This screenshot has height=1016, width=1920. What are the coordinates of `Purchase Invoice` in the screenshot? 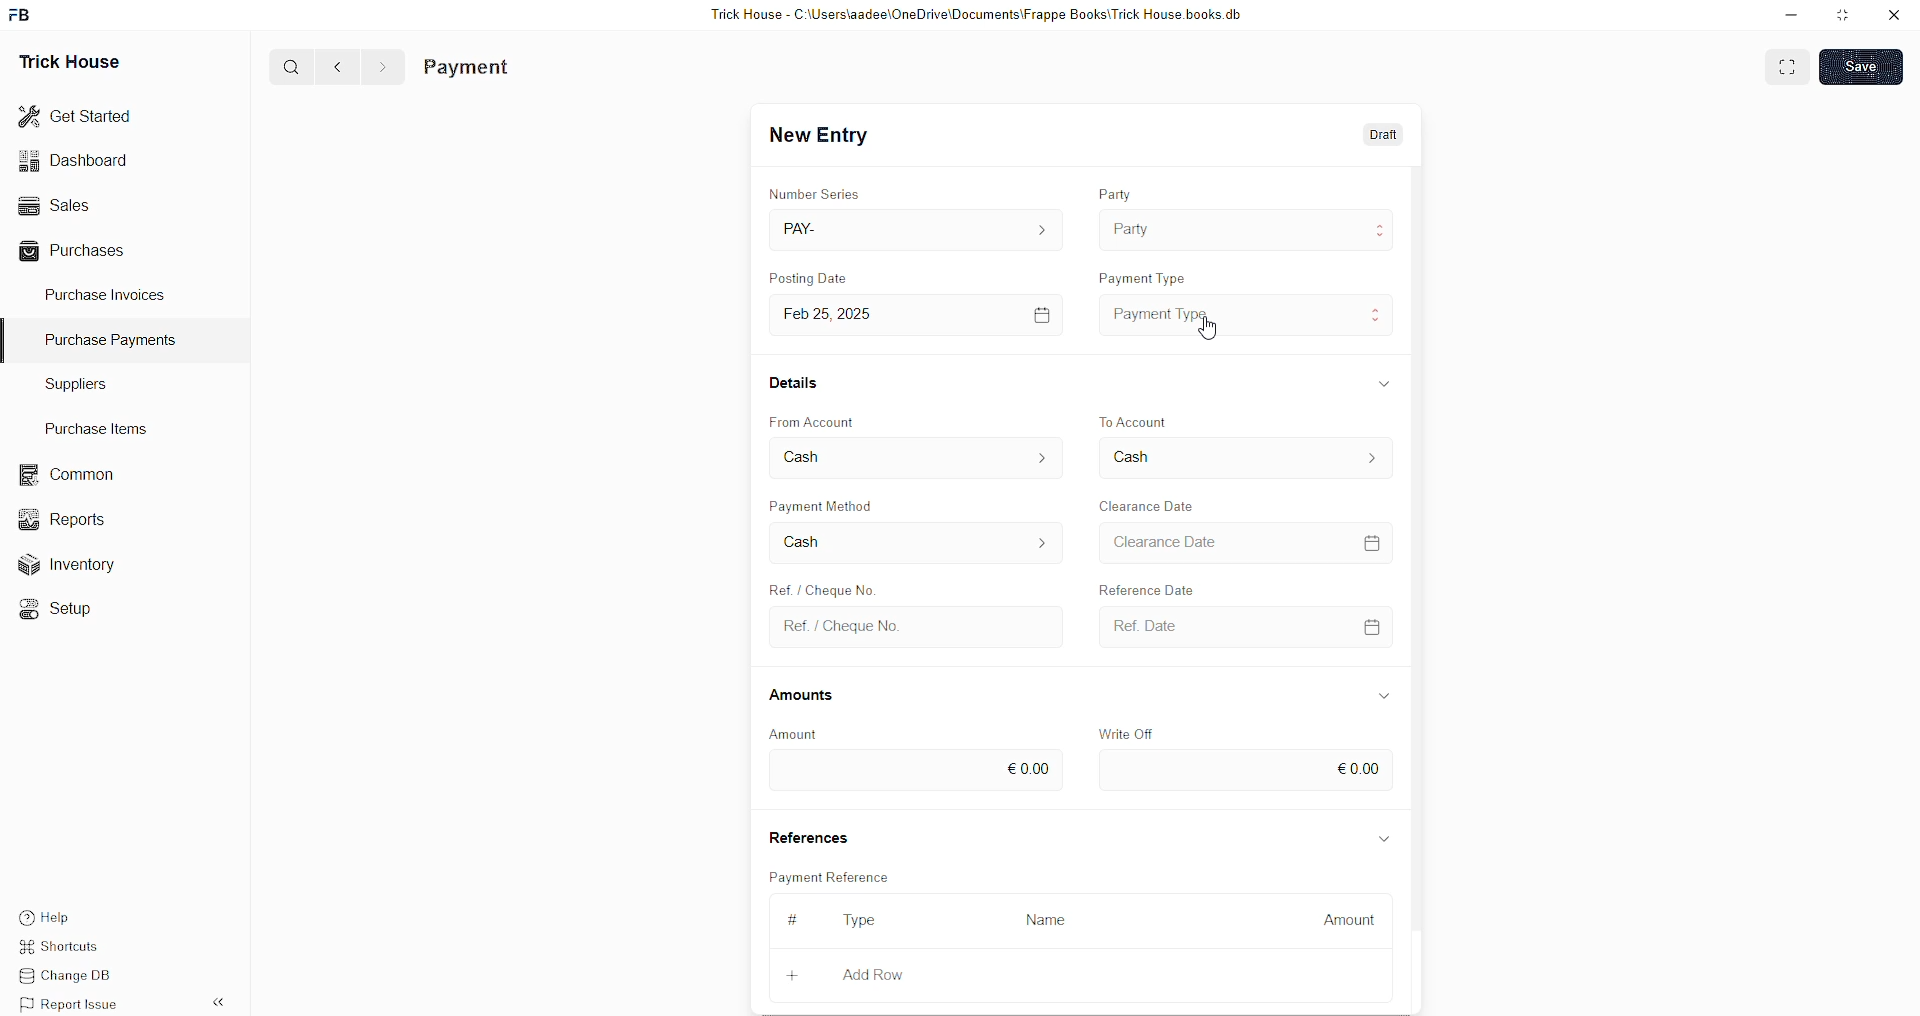 It's located at (516, 67).